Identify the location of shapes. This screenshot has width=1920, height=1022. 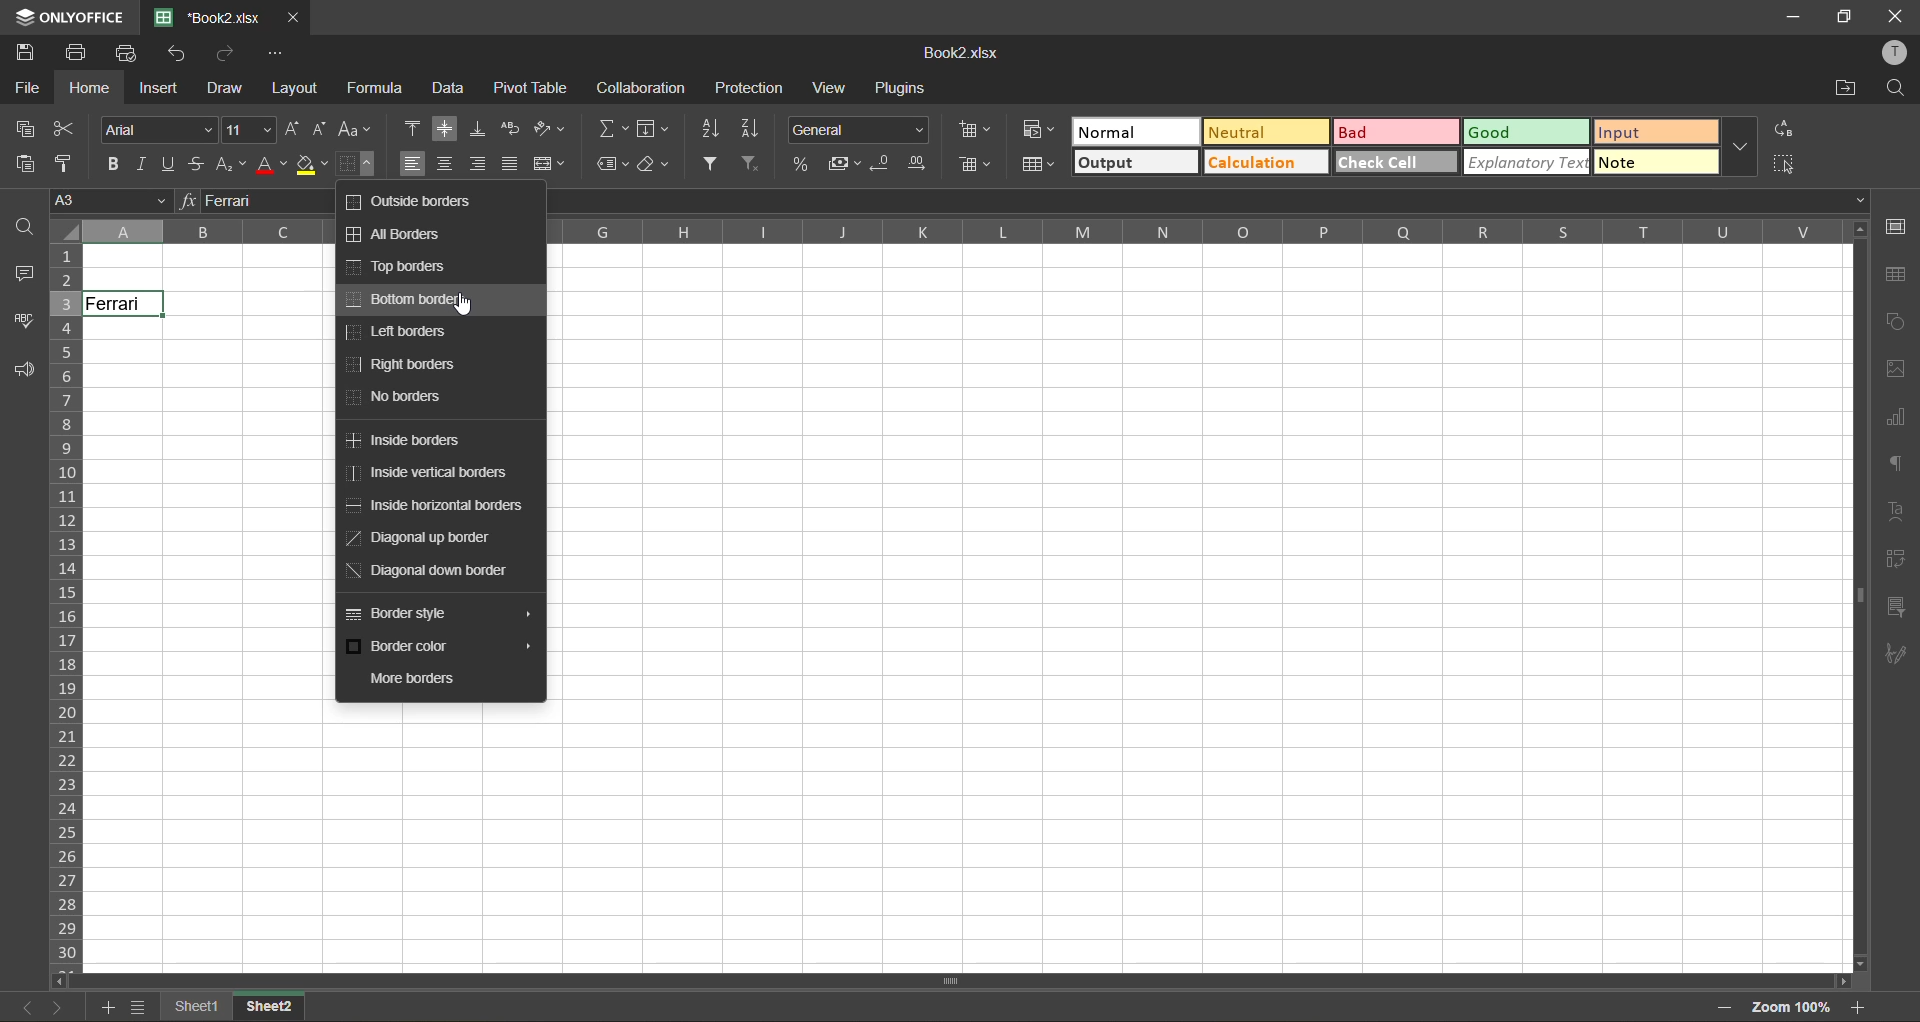
(1895, 320).